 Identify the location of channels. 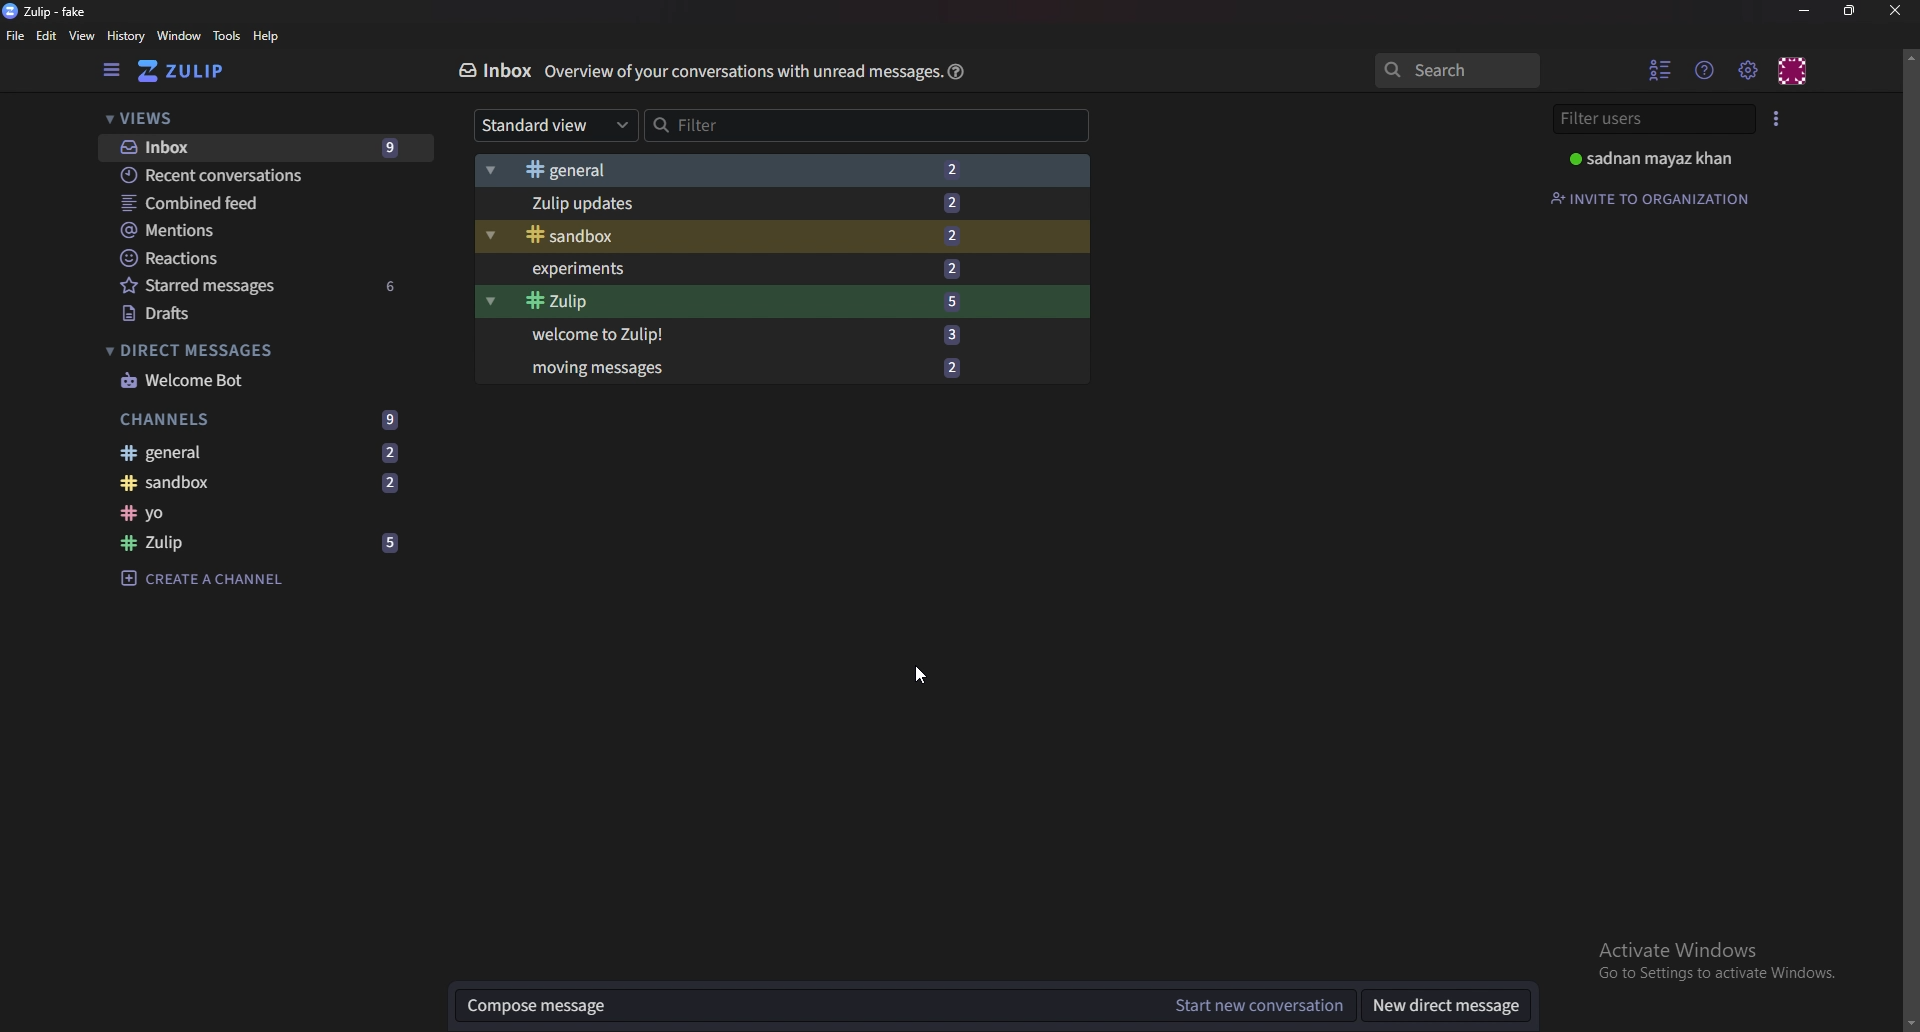
(252, 421).